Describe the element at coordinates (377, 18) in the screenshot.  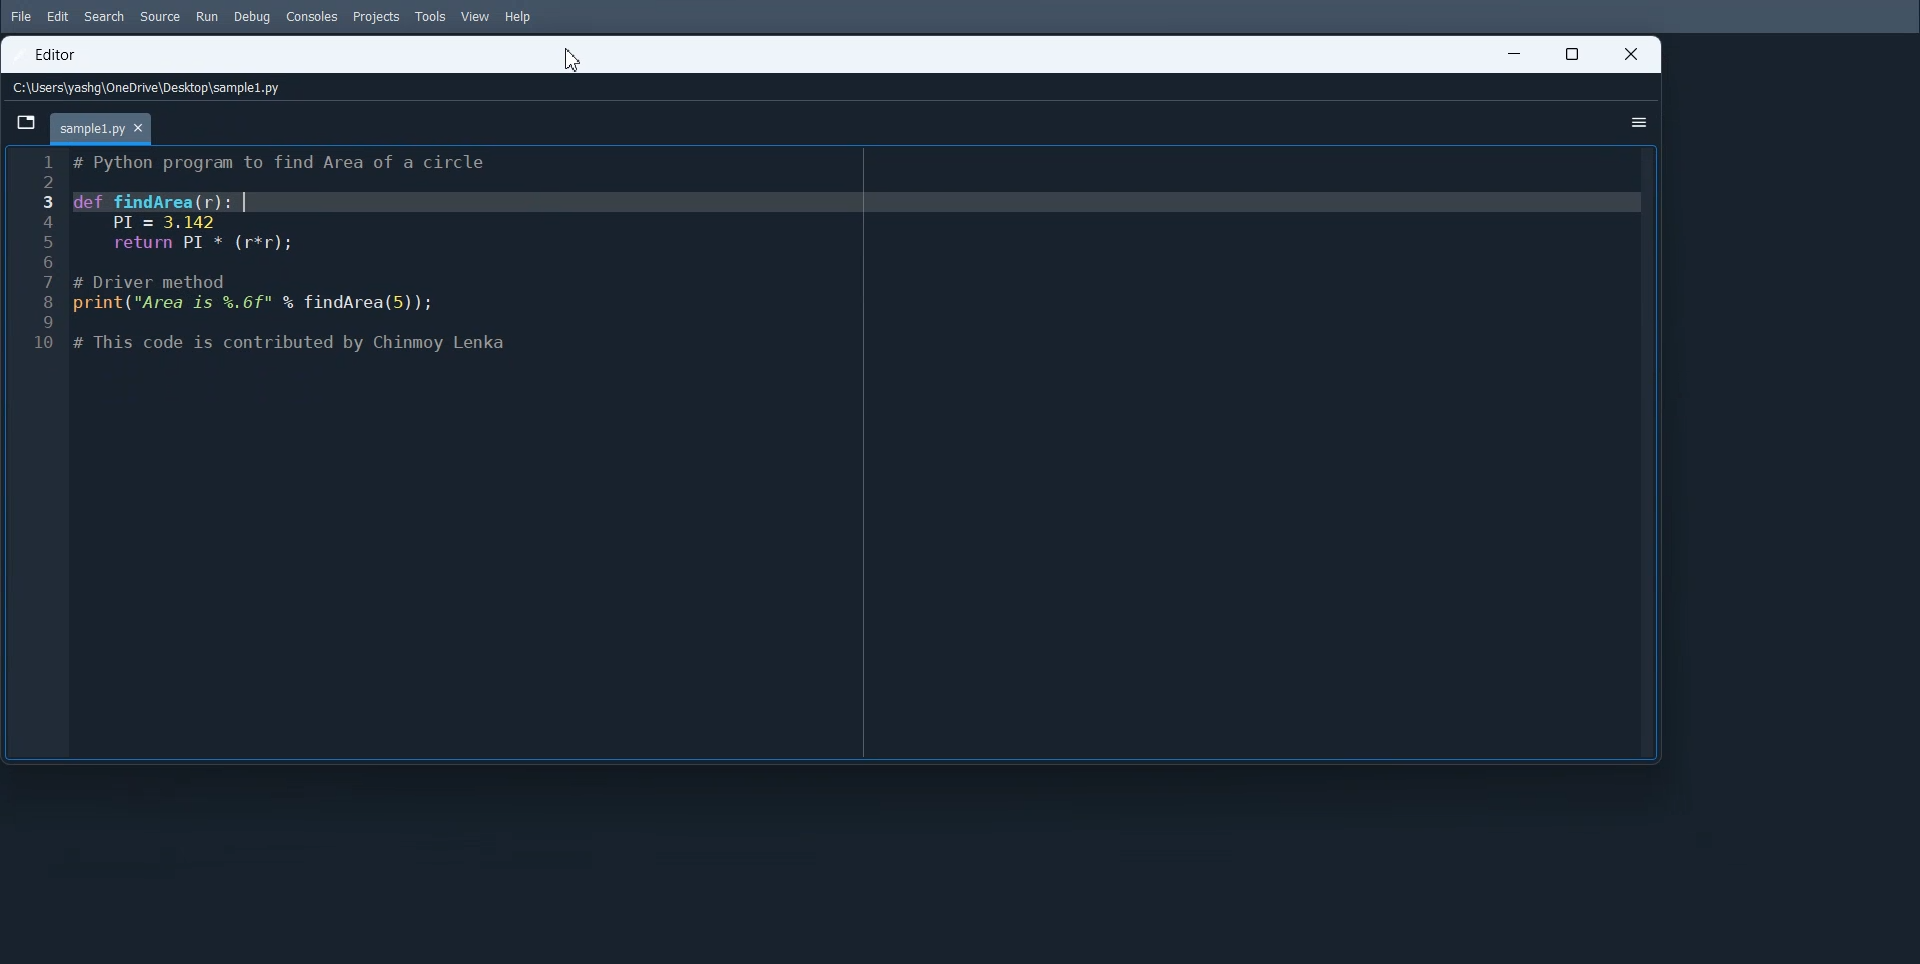
I see `Projects` at that location.